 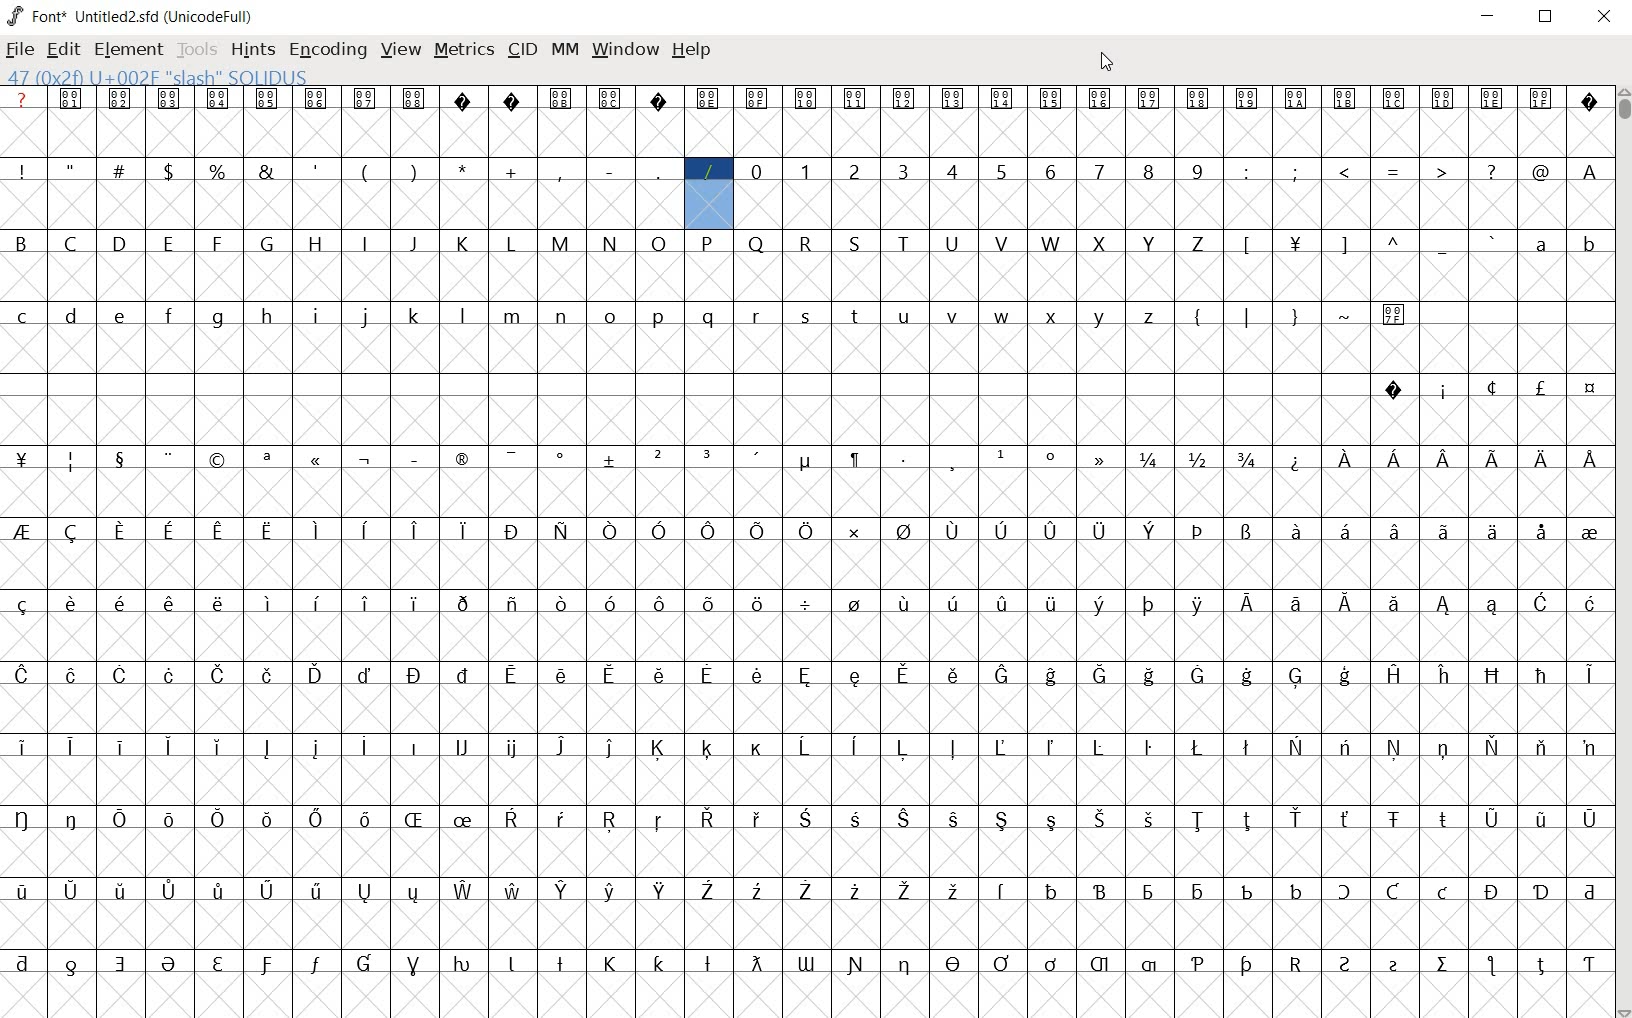 What do you see at coordinates (1148, 171) in the screenshot?
I see `glyph` at bounding box center [1148, 171].